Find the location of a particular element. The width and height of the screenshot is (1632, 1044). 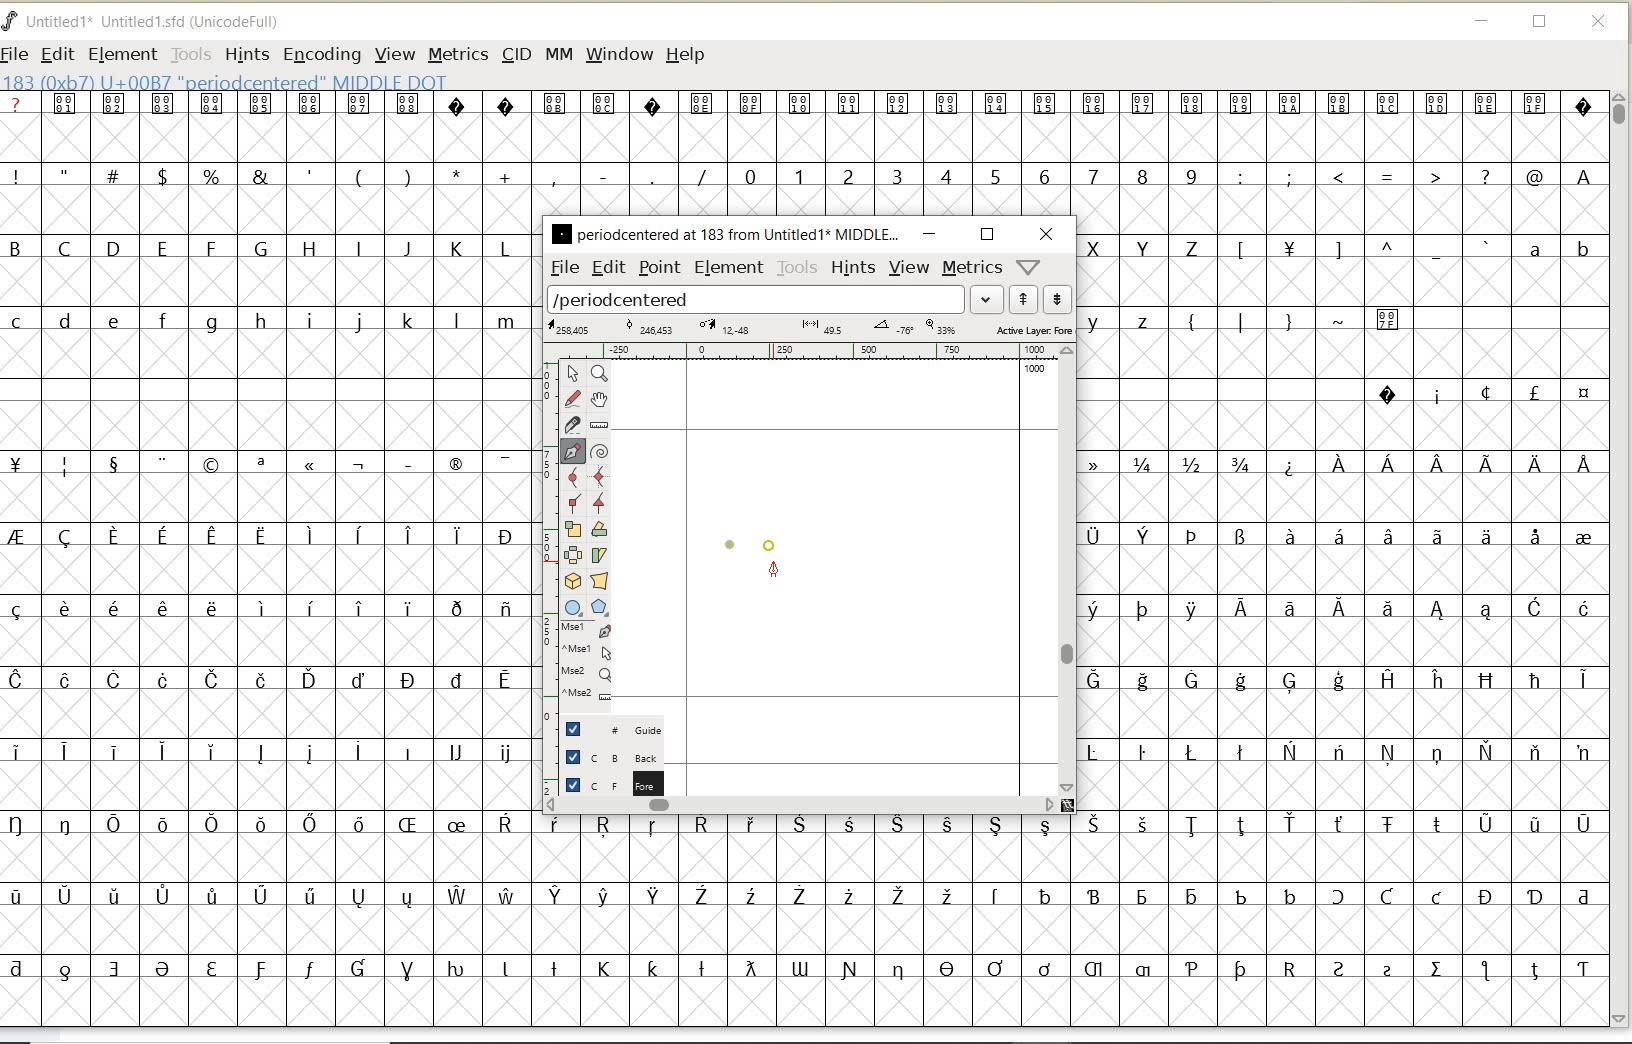

scroll by hand is located at coordinates (598, 399).